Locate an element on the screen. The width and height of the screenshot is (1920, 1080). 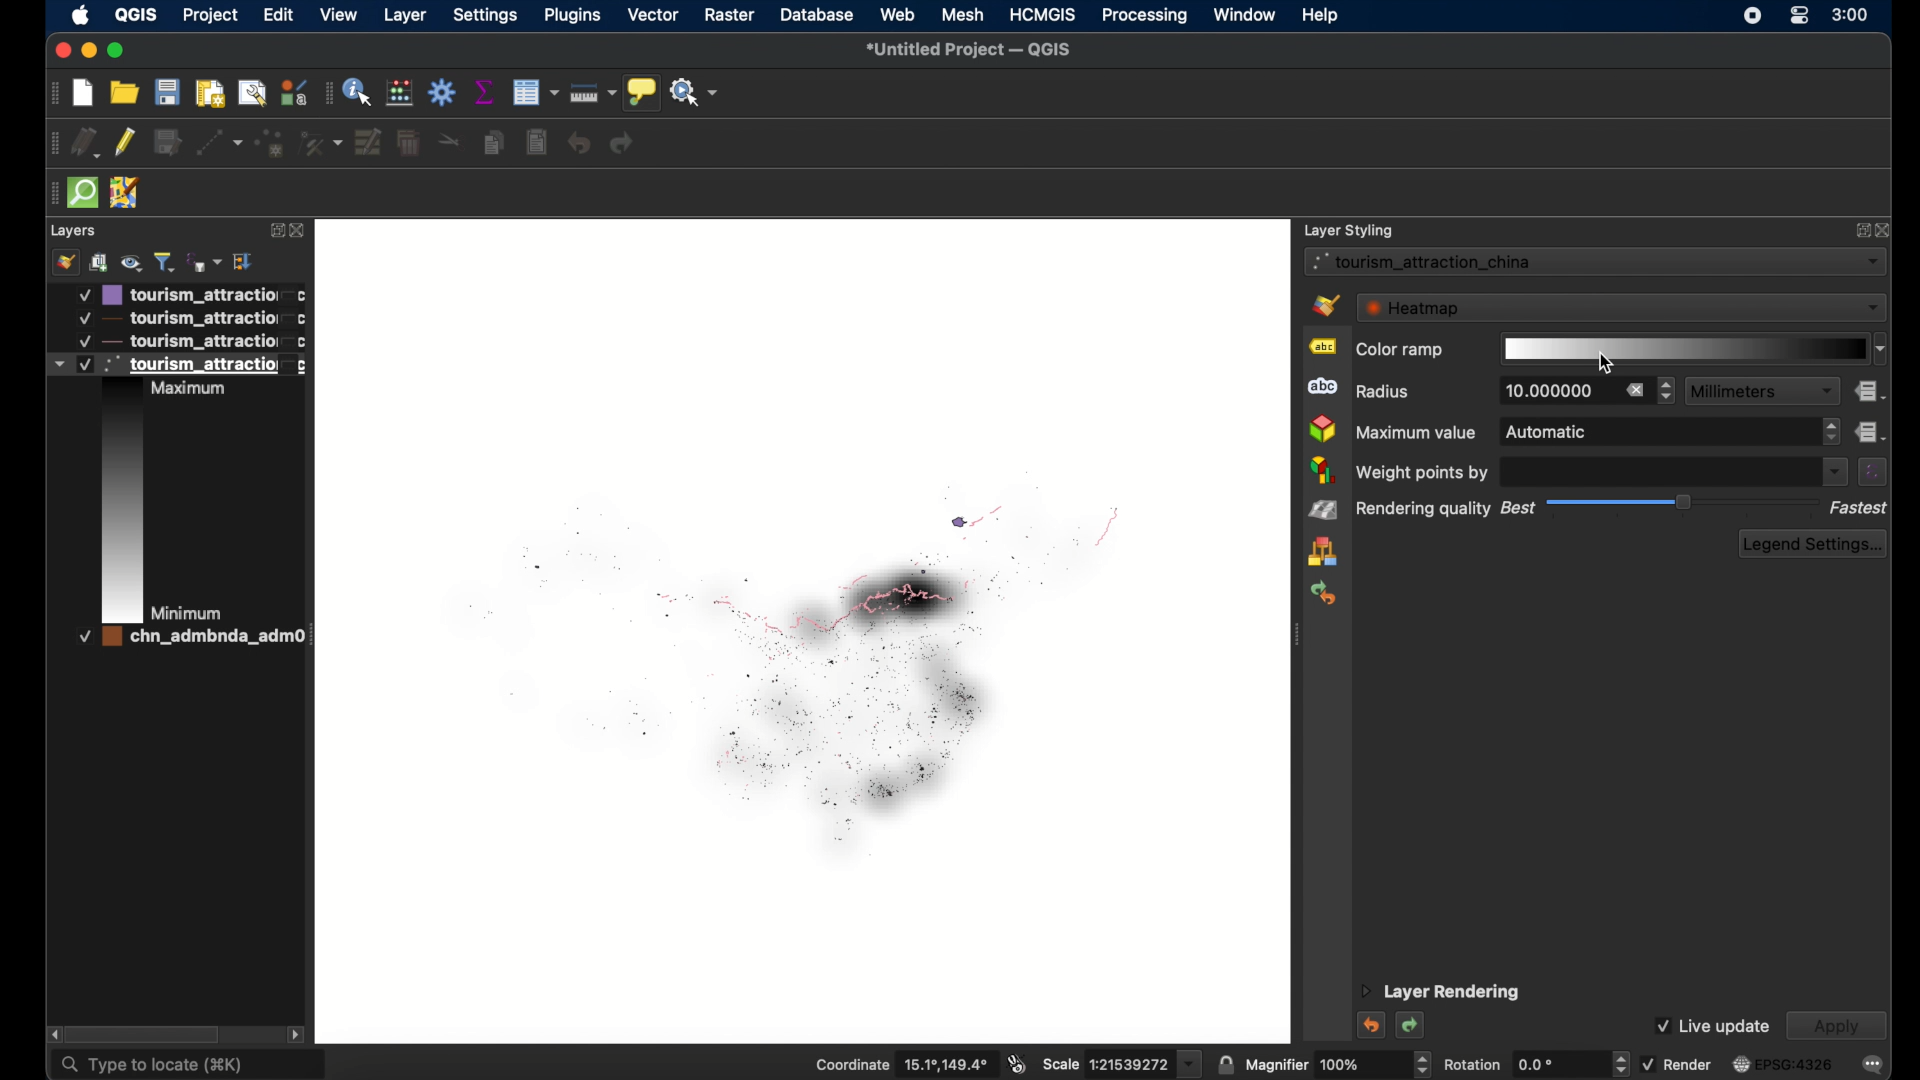
milimeters is located at coordinates (1761, 390).